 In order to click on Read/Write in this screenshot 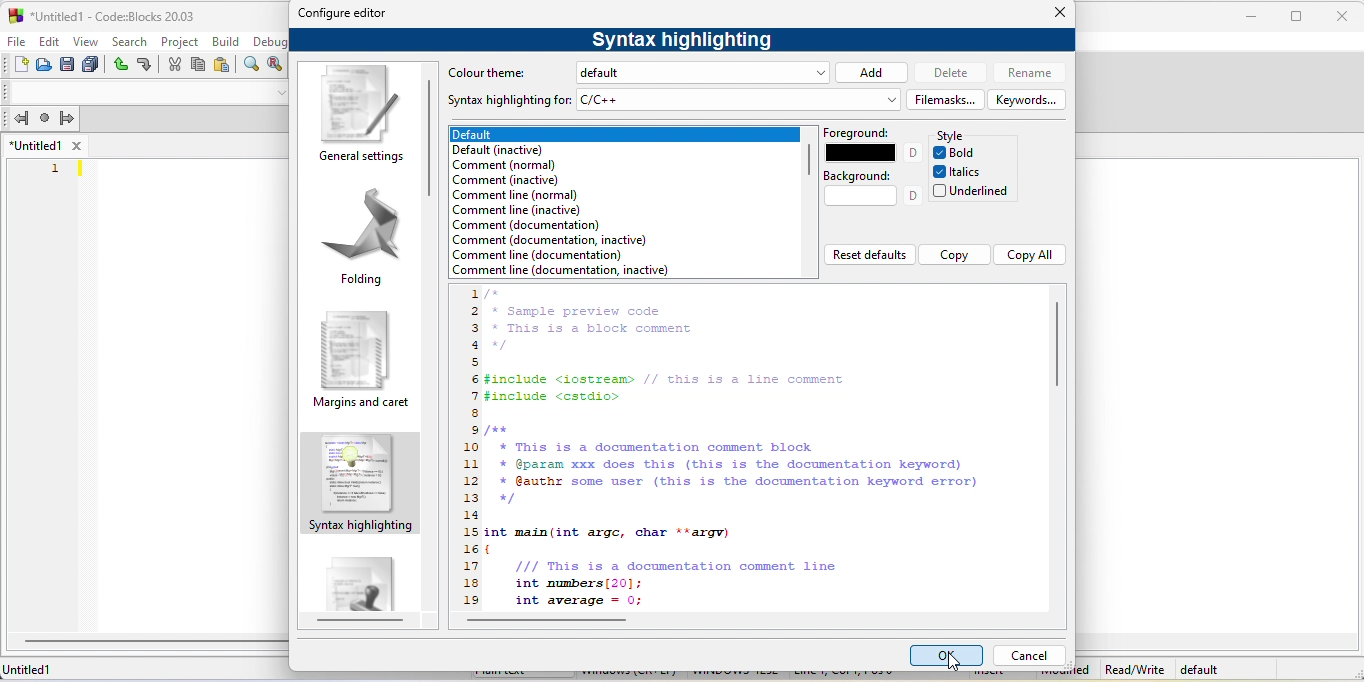, I will do `click(1134, 669)`.